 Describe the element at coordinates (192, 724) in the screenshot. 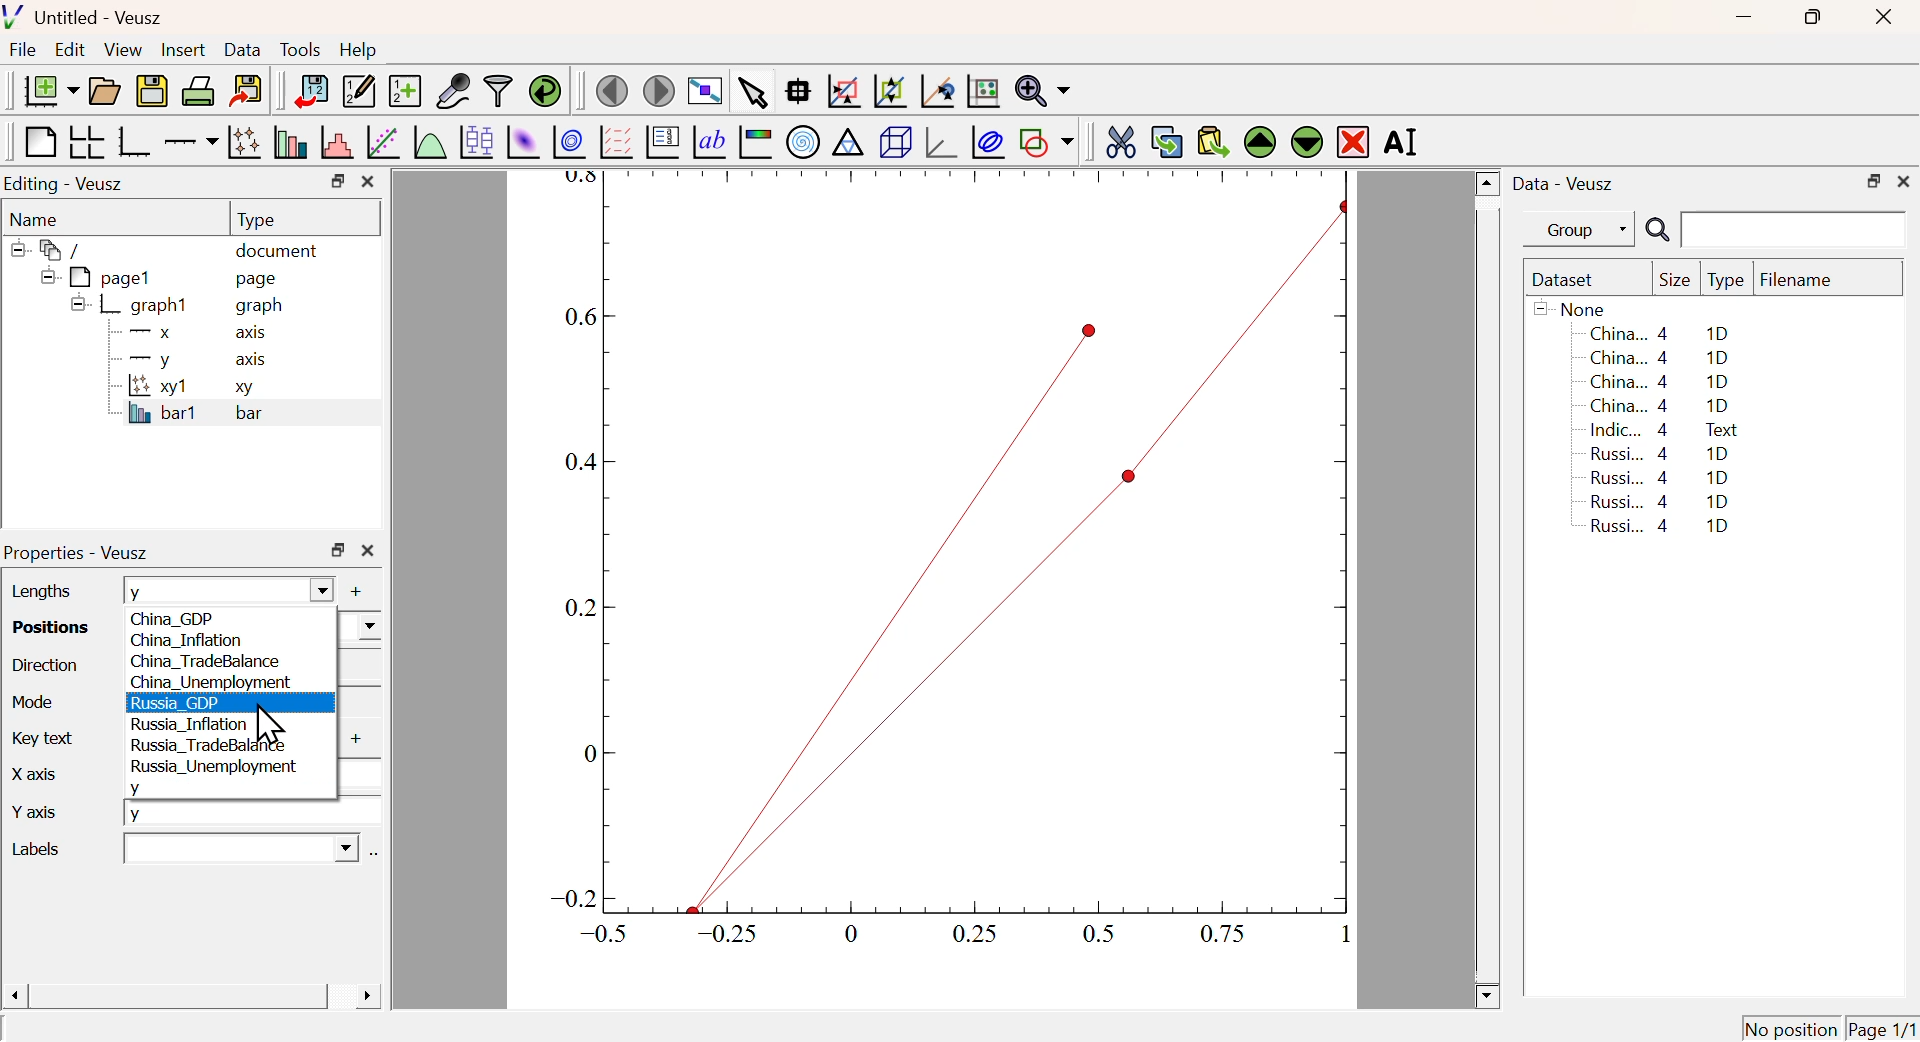

I see `Russia_Inflation` at that location.